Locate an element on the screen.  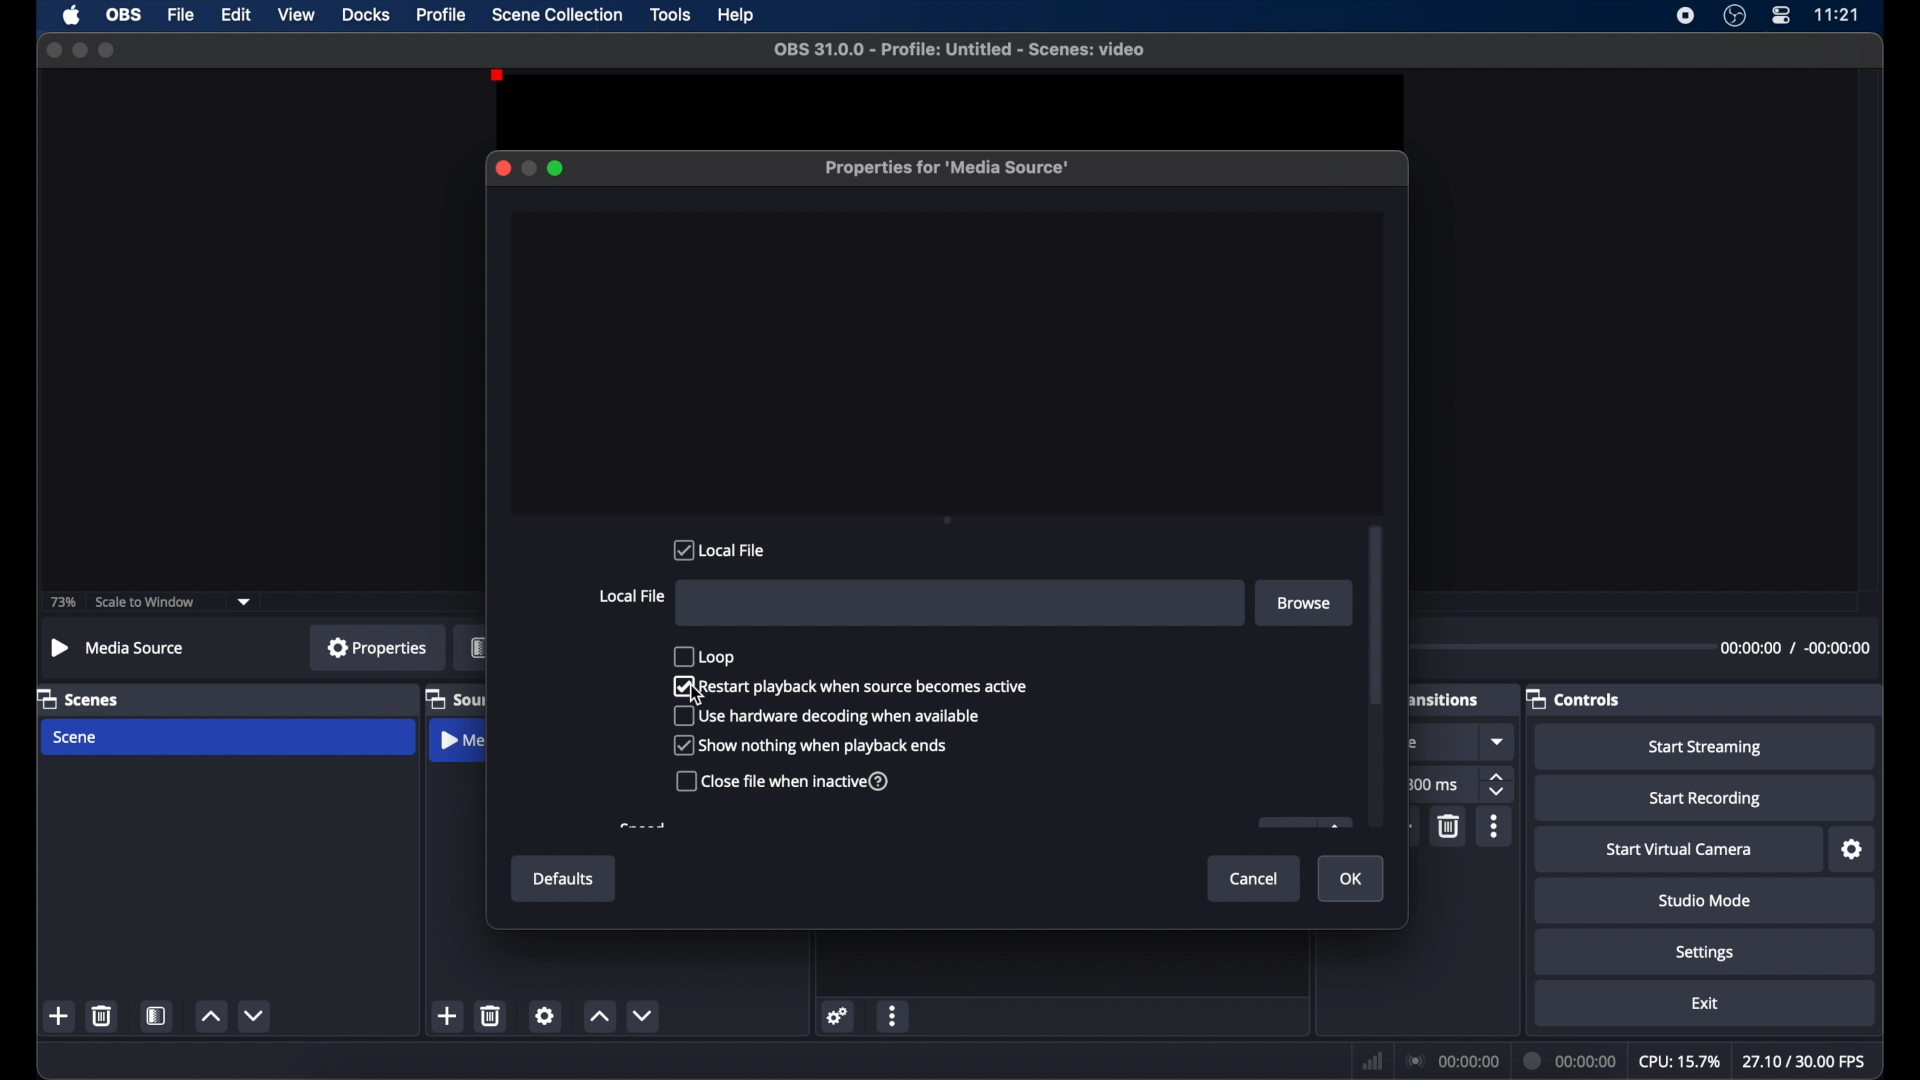
loop is located at coordinates (707, 655).